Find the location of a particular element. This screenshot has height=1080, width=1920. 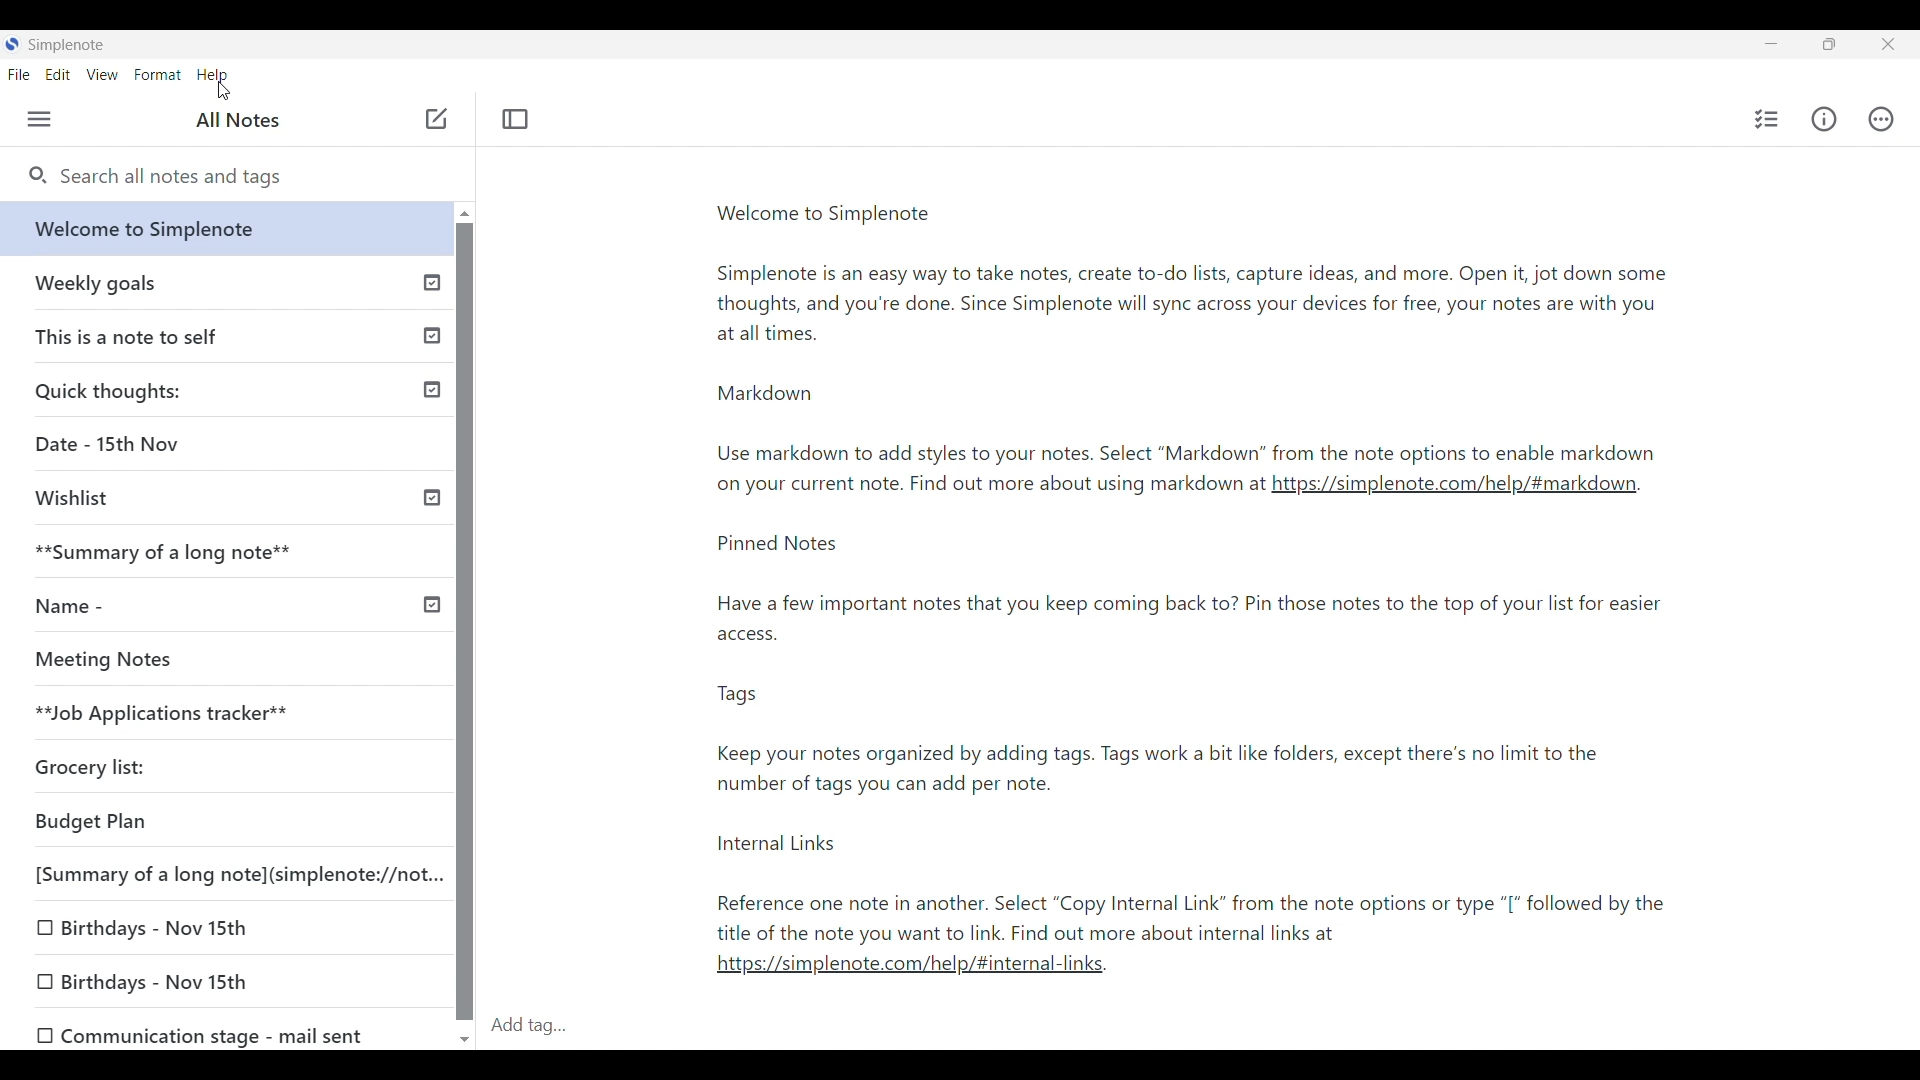

Software logo is located at coordinates (12, 44).